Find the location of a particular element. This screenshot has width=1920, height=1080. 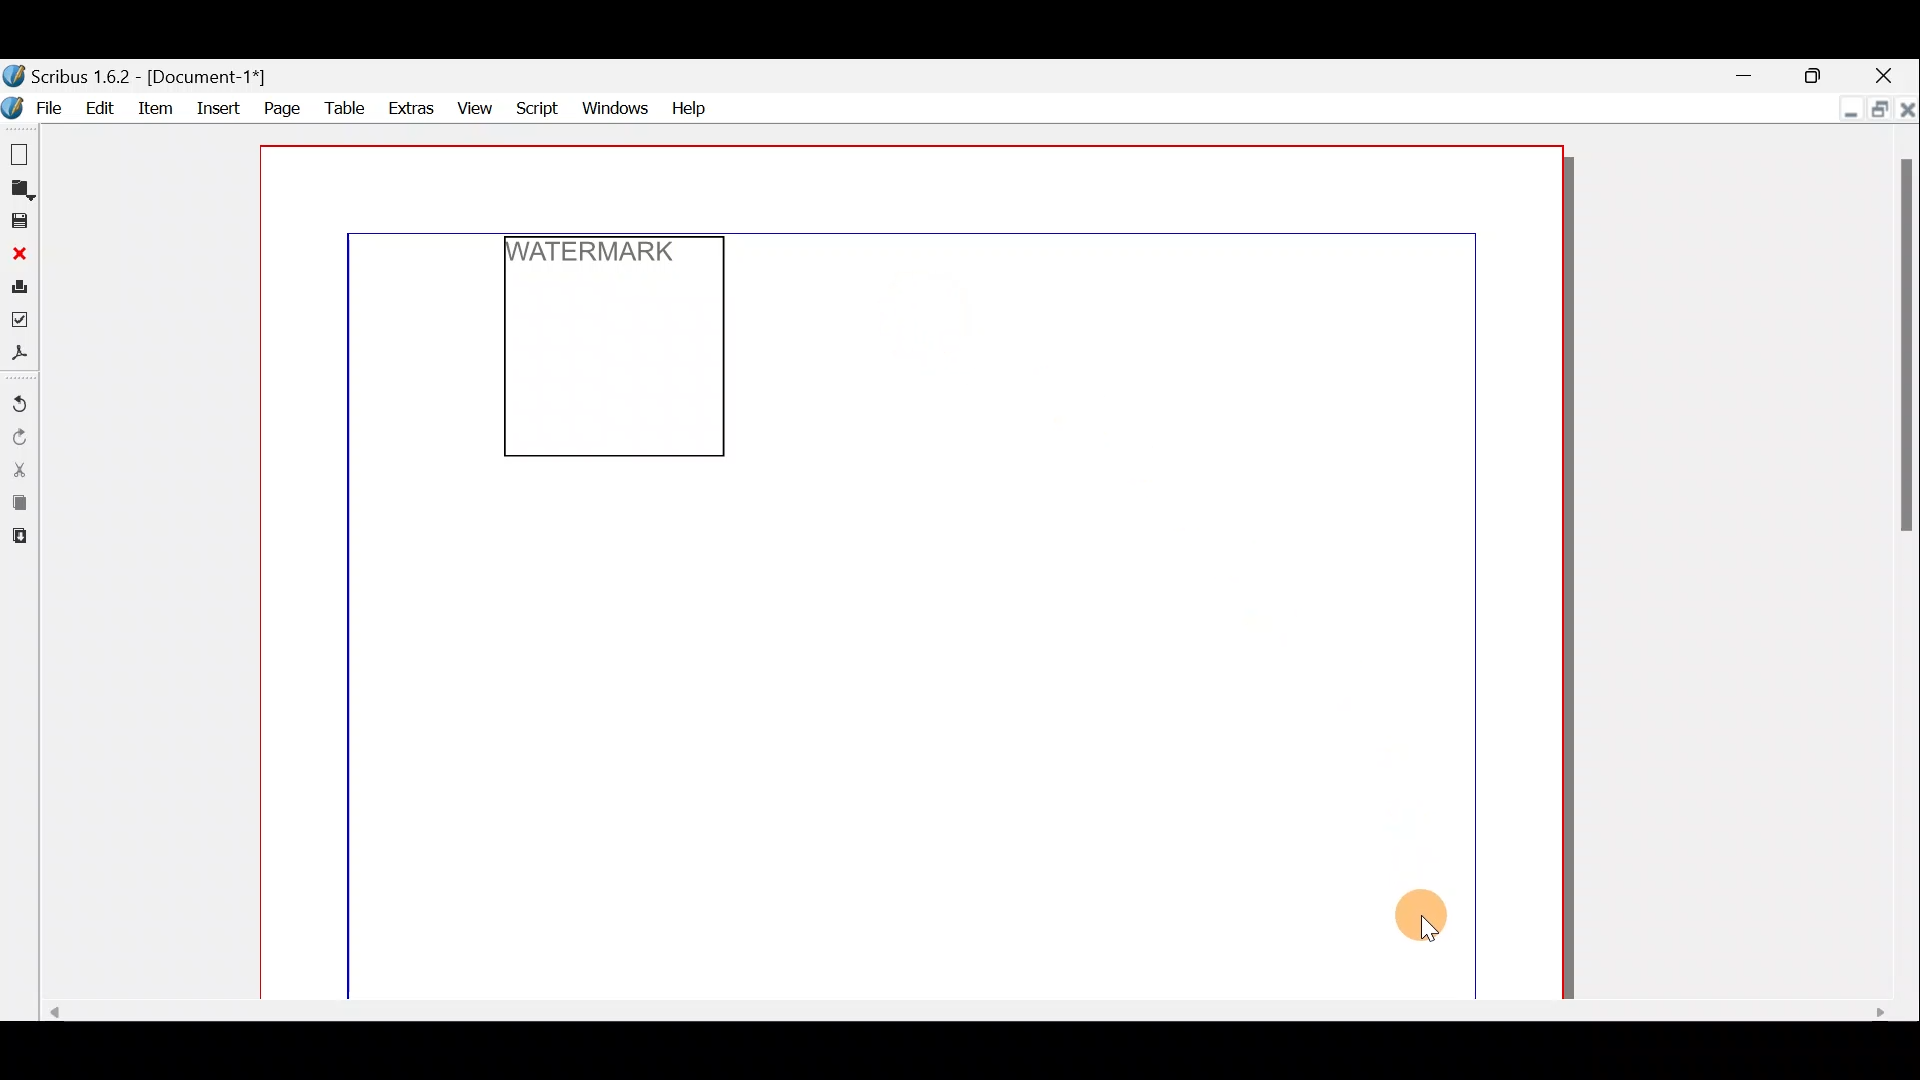

Save is located at coordinates (18, 222).